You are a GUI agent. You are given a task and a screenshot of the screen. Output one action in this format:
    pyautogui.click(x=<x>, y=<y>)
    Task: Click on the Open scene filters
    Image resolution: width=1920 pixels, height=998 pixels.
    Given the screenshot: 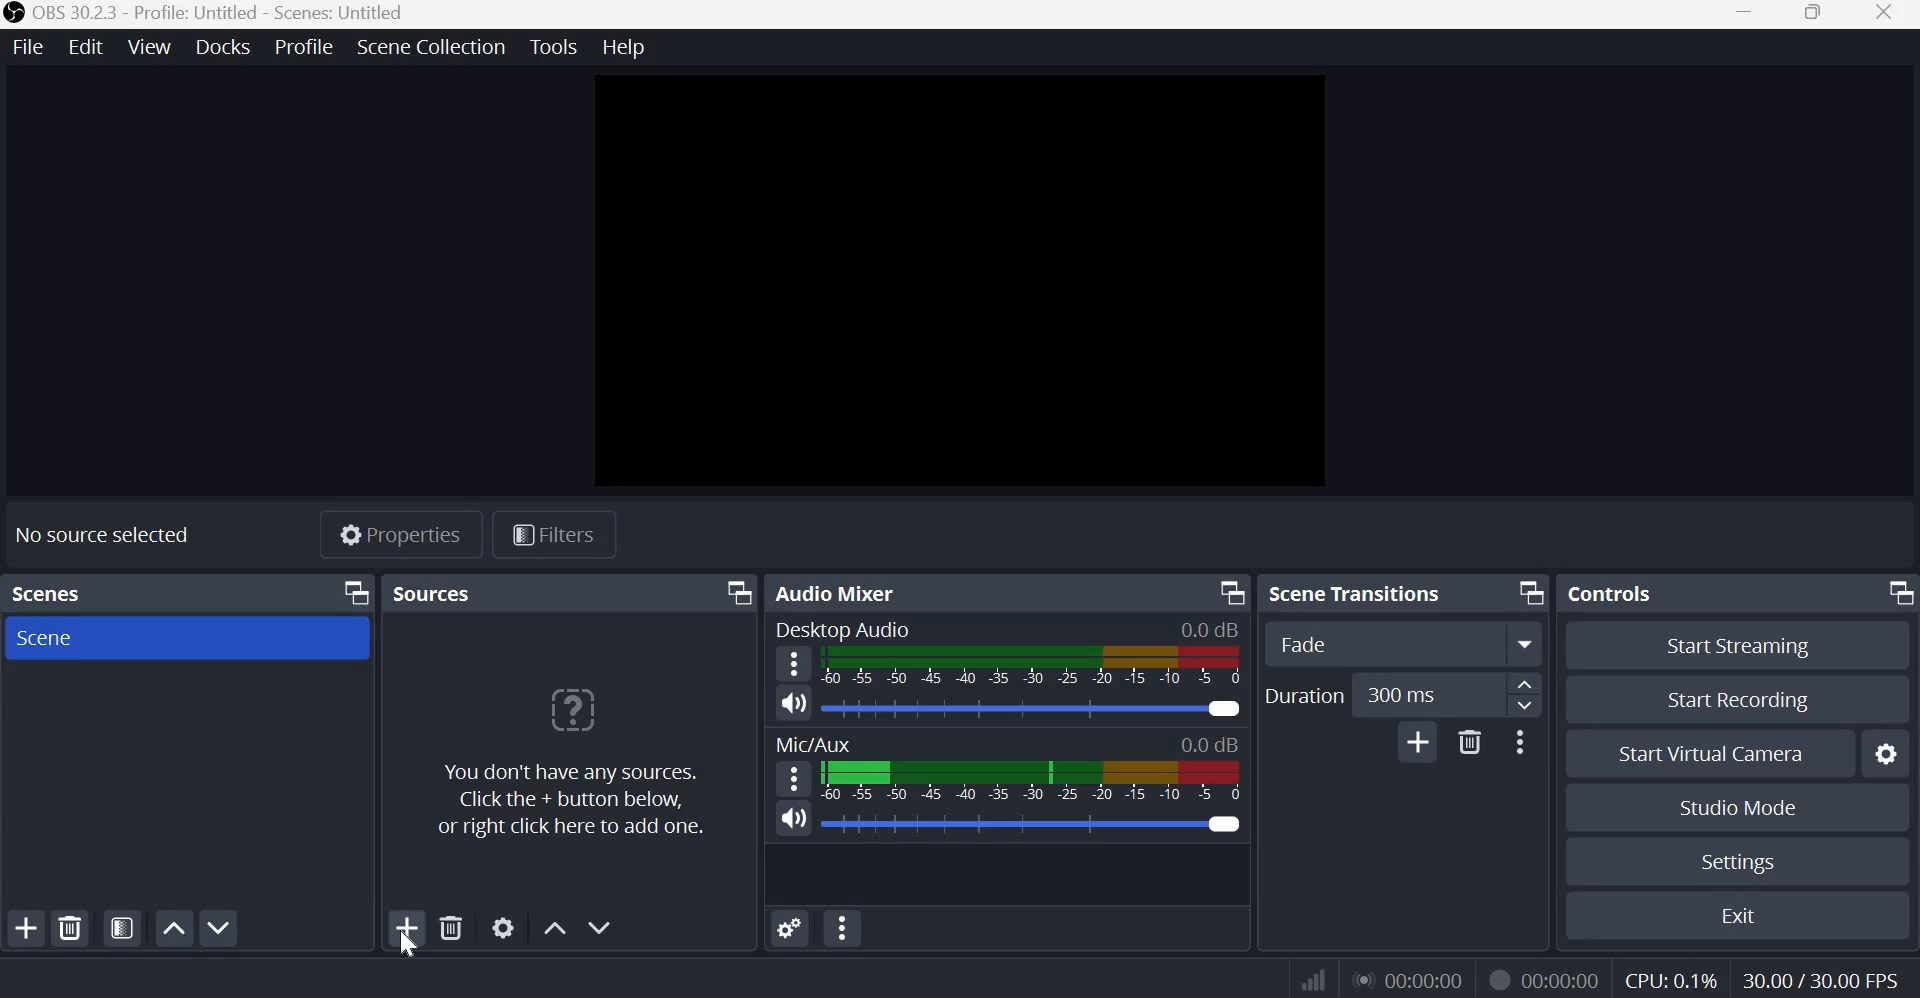 What is the action you would take?
    pyautogui.click(x=122, y=929)
    